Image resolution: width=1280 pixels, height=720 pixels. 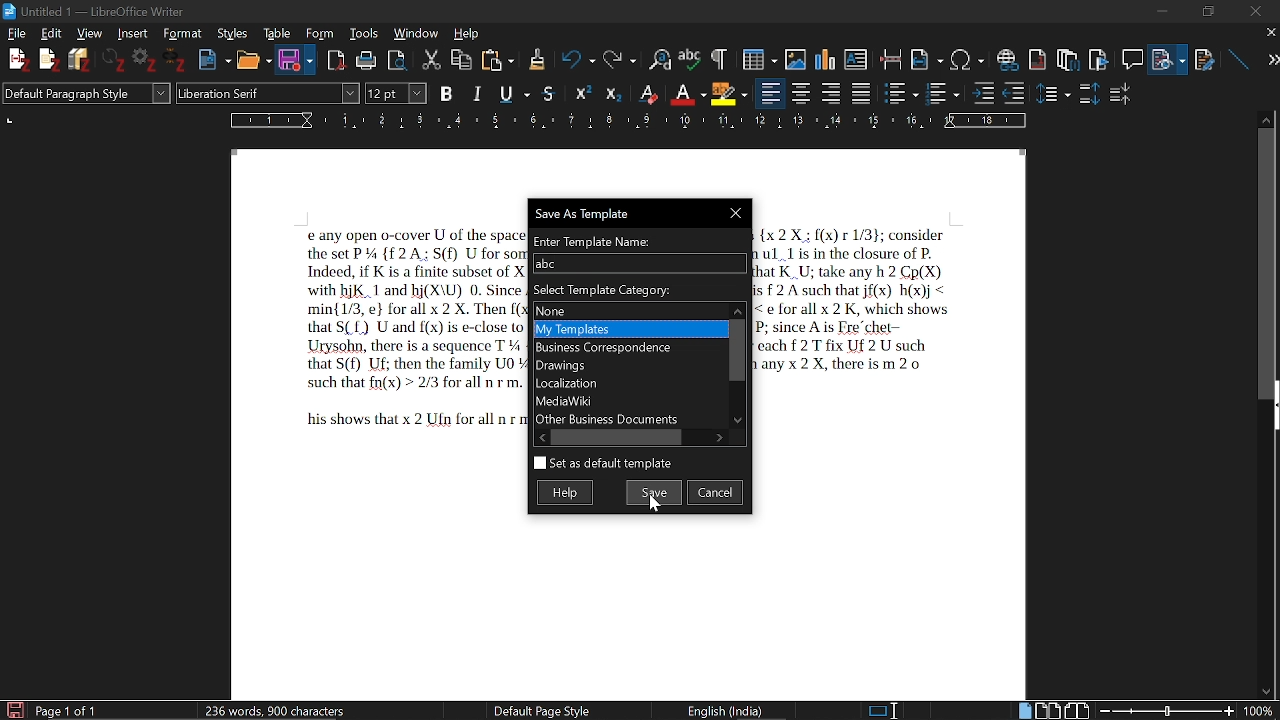 I want to click on Move right, so click(x=721, y=436).